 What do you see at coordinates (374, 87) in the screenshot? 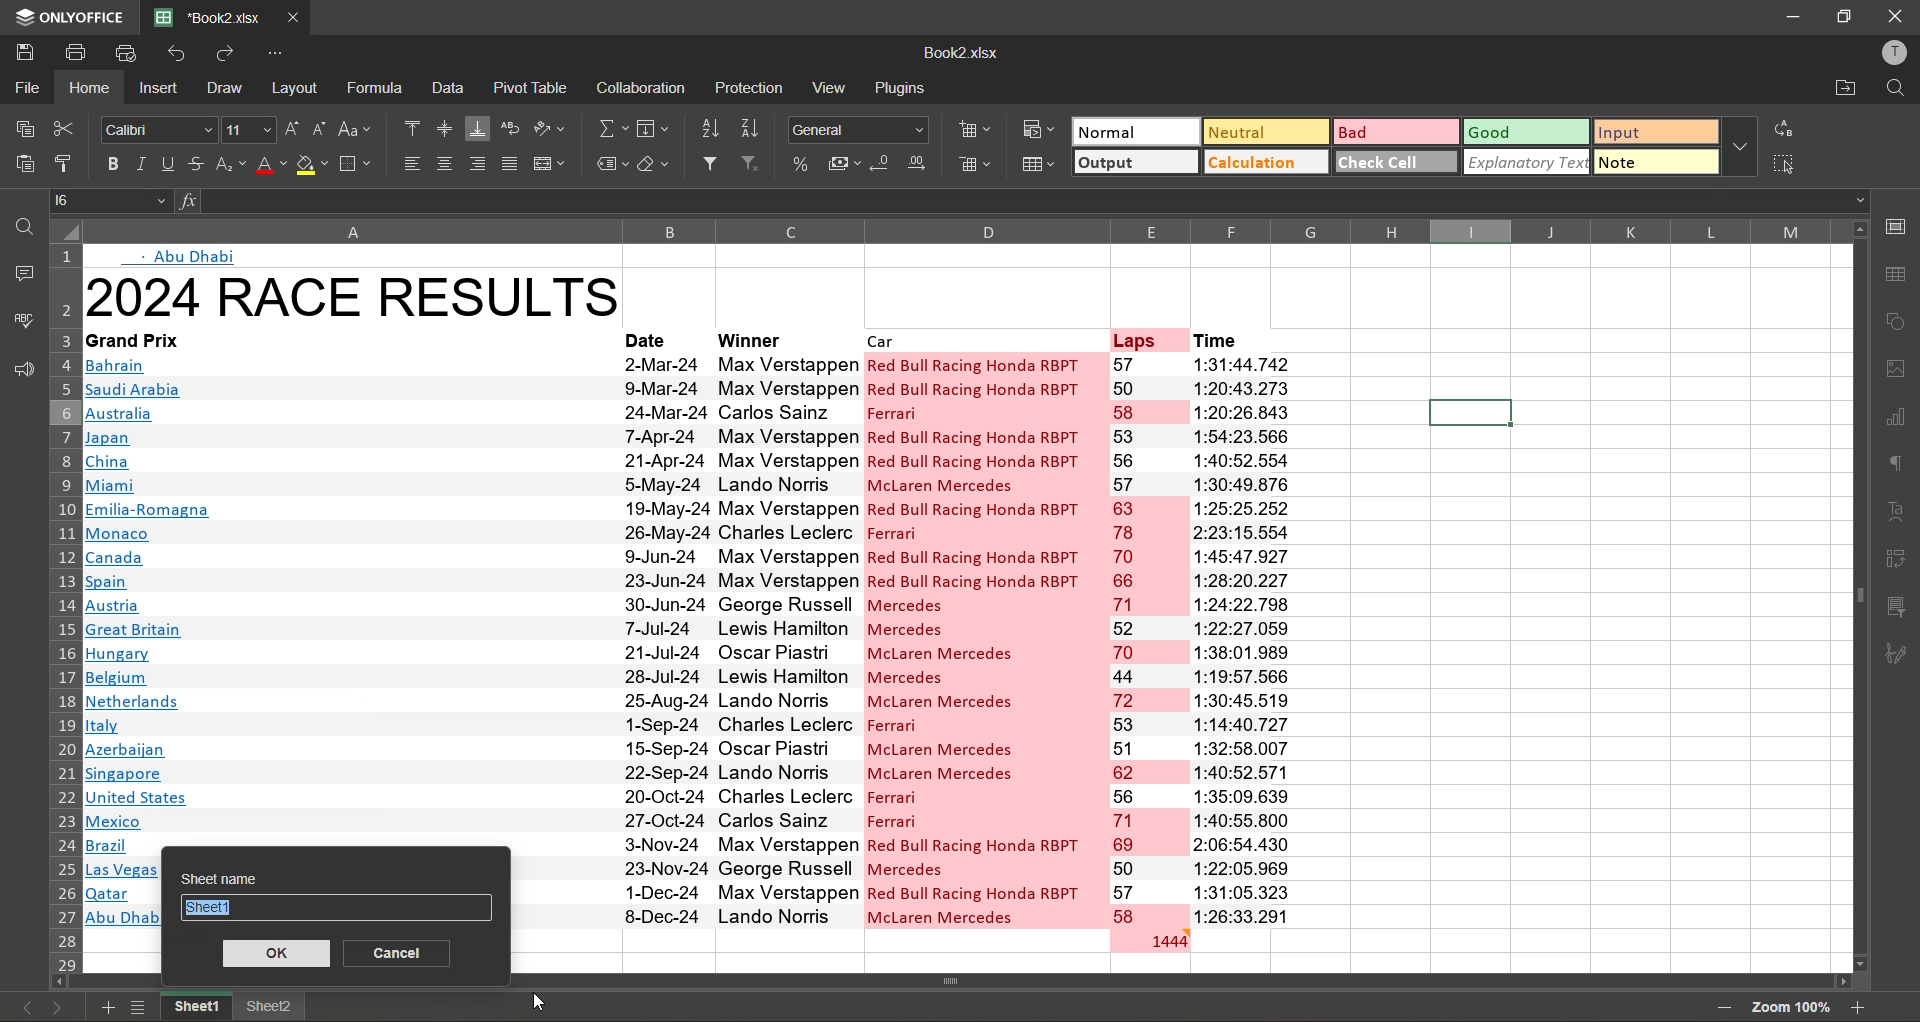
I see `formula` at bounding box center [374, 87].